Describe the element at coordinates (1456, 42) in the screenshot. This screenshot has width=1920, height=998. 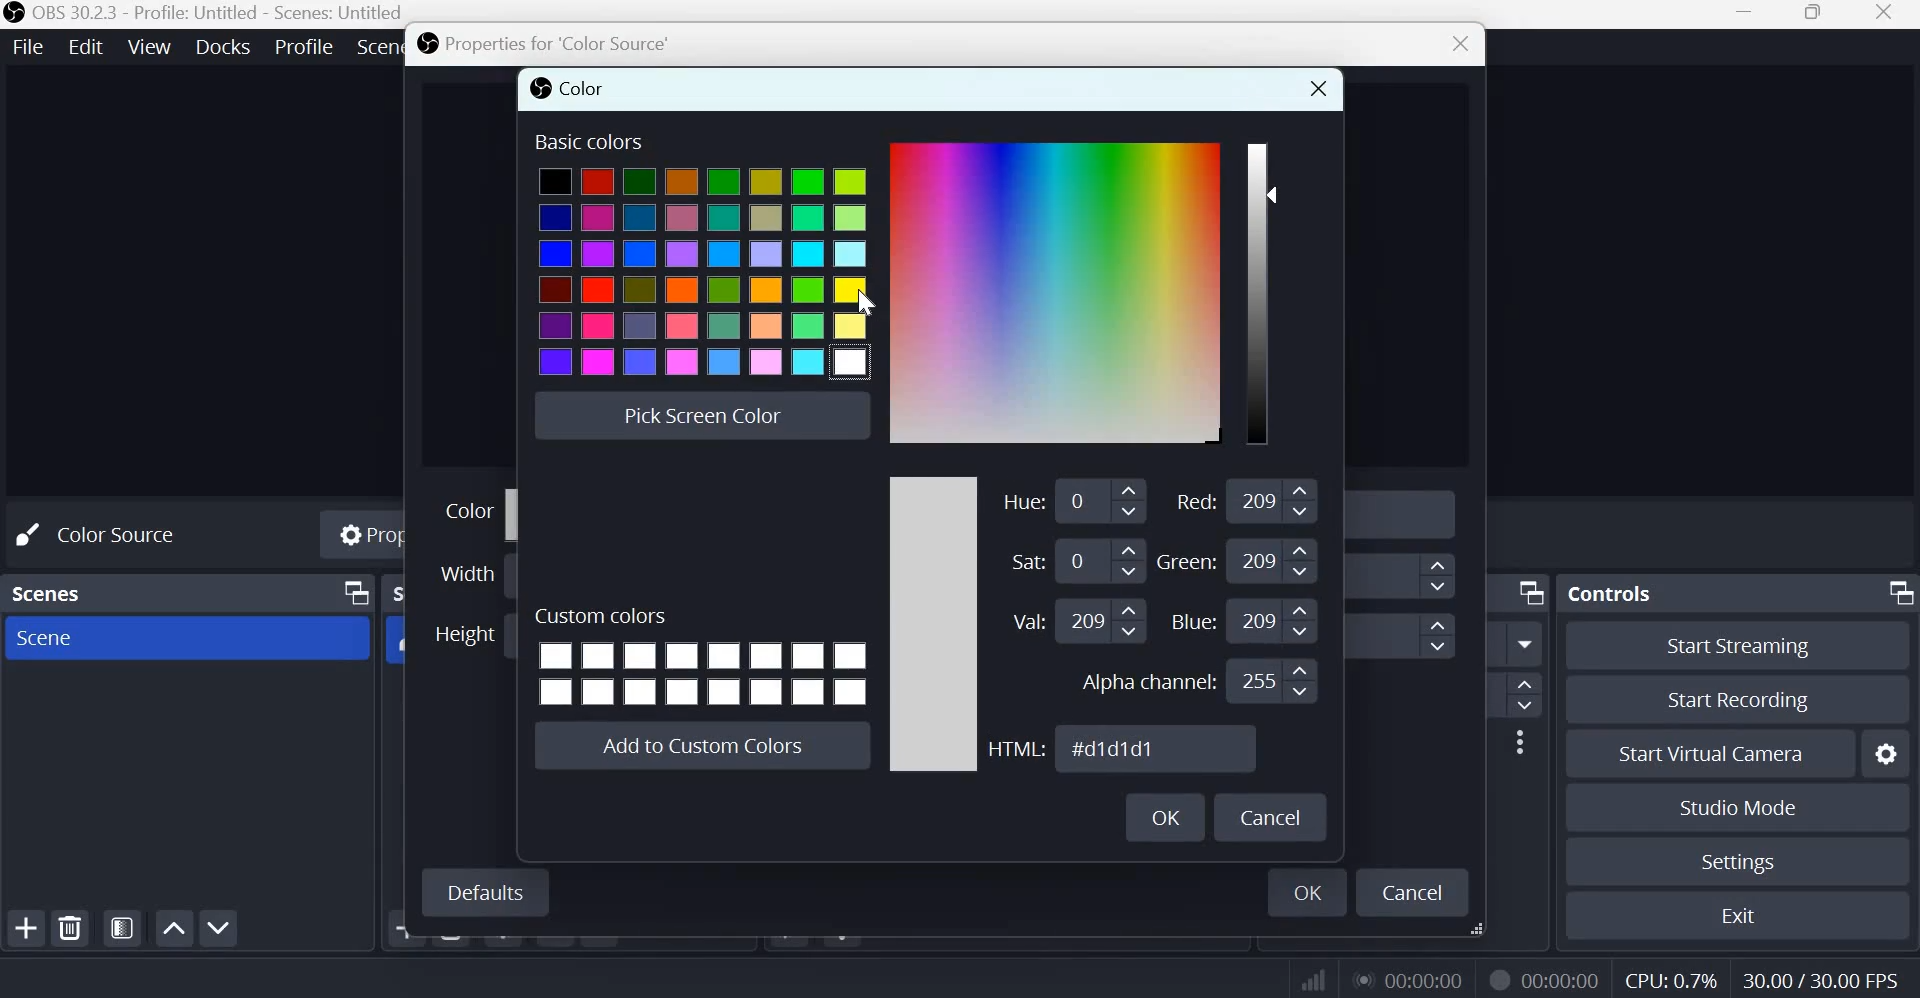
I see `close` at that location.